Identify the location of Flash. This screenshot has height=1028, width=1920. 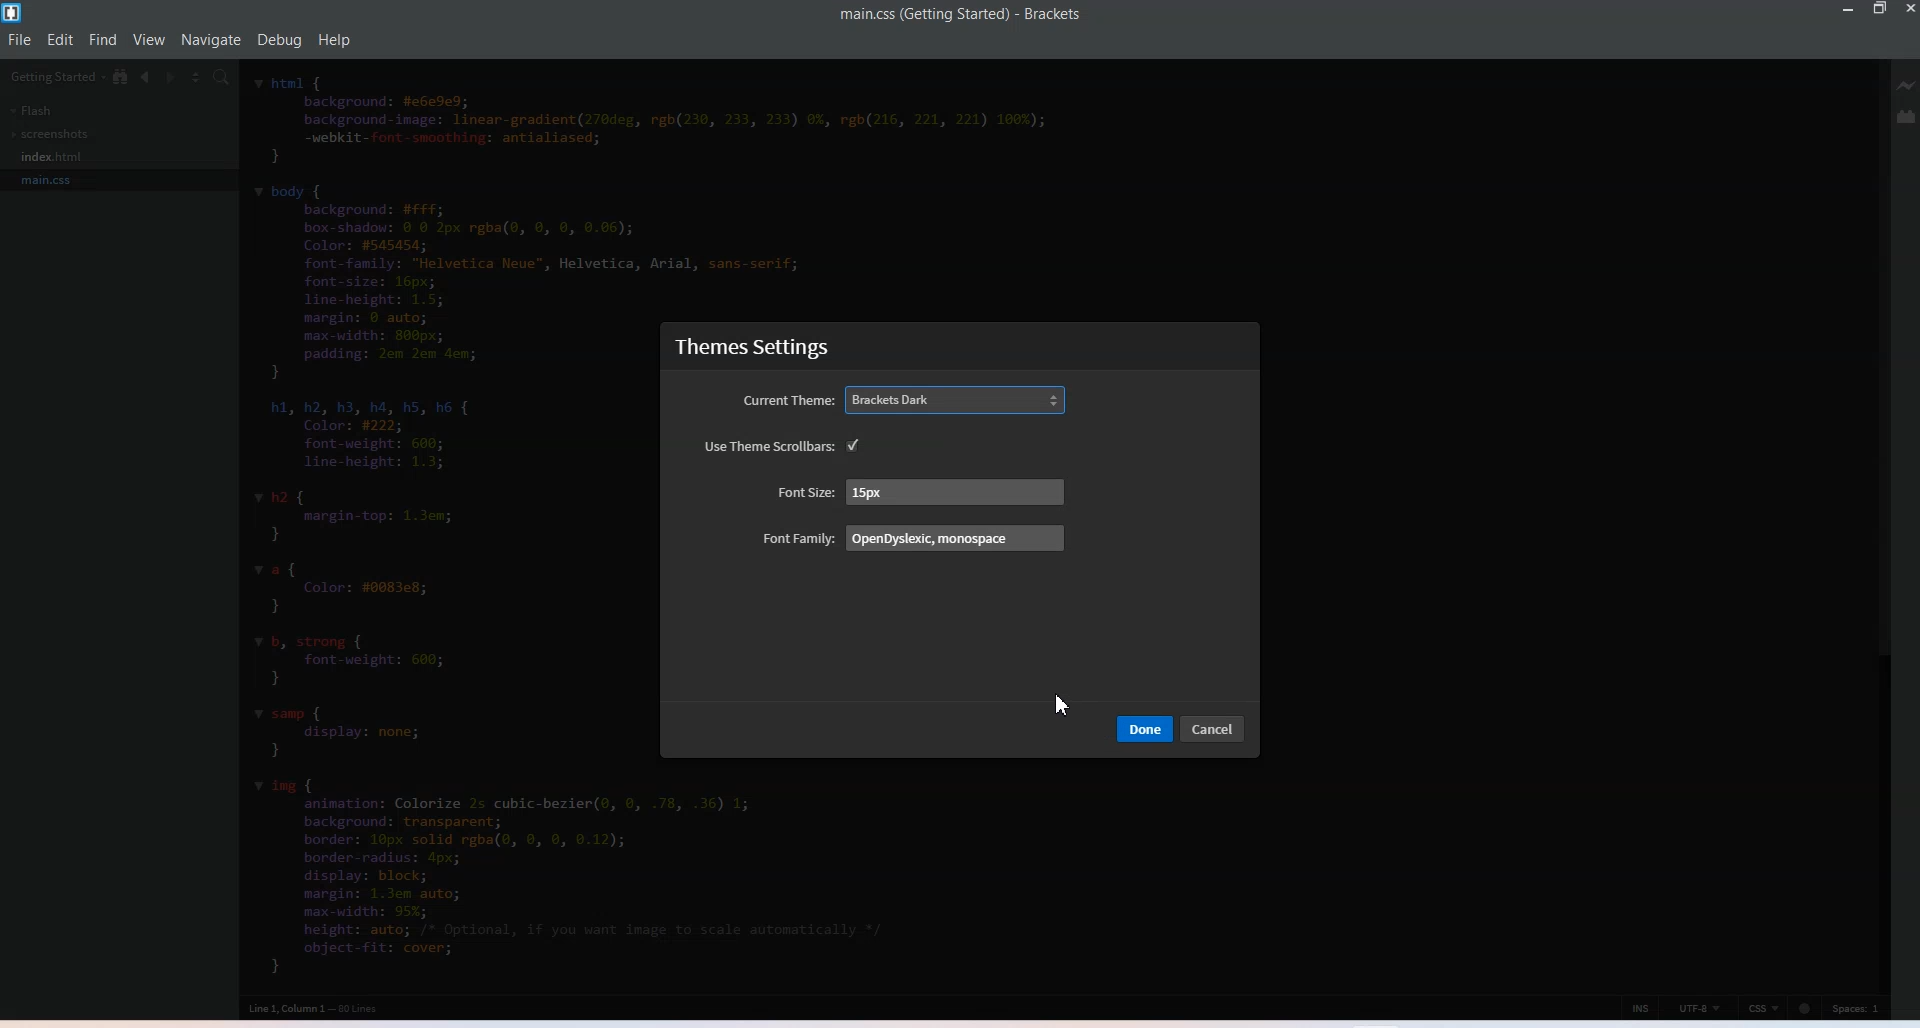
(31, 110).